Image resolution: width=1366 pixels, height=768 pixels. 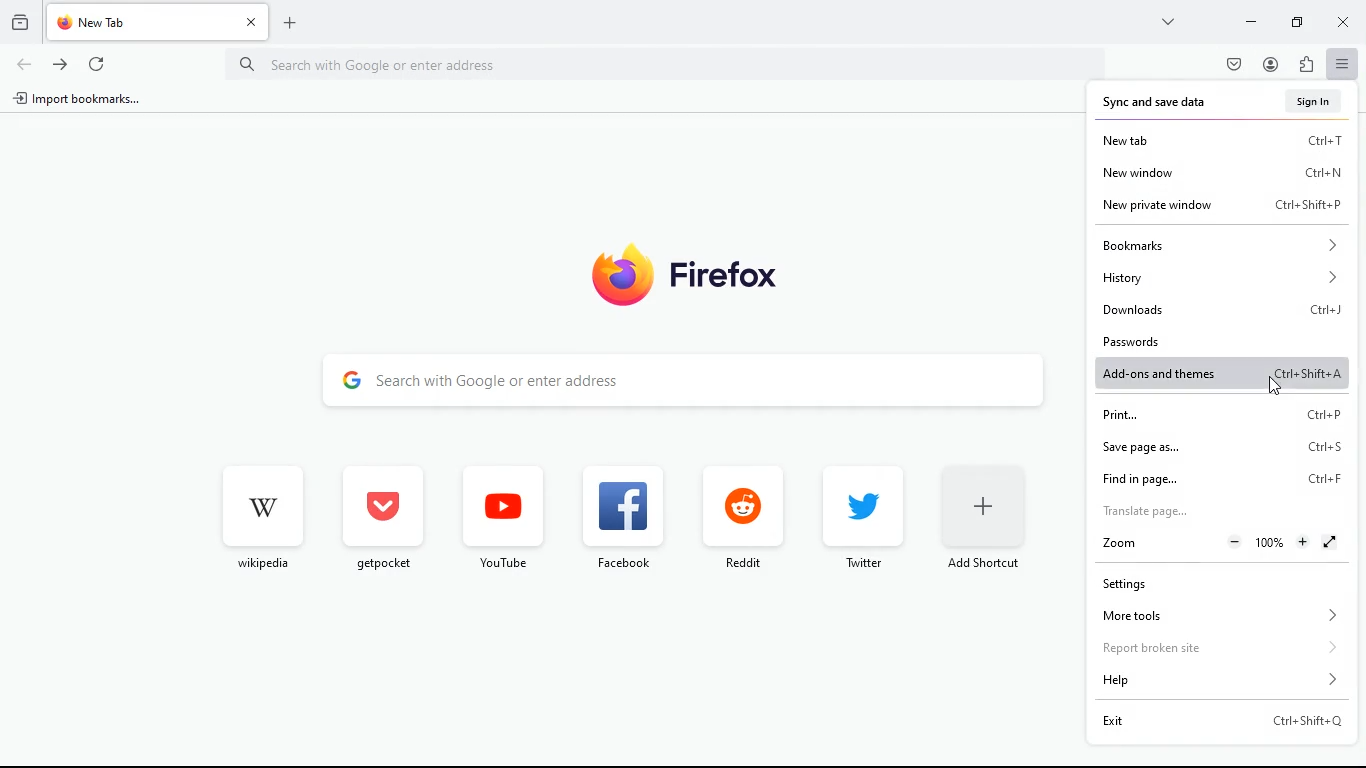 I want to click on save page as, so click(x=1217, y=446).